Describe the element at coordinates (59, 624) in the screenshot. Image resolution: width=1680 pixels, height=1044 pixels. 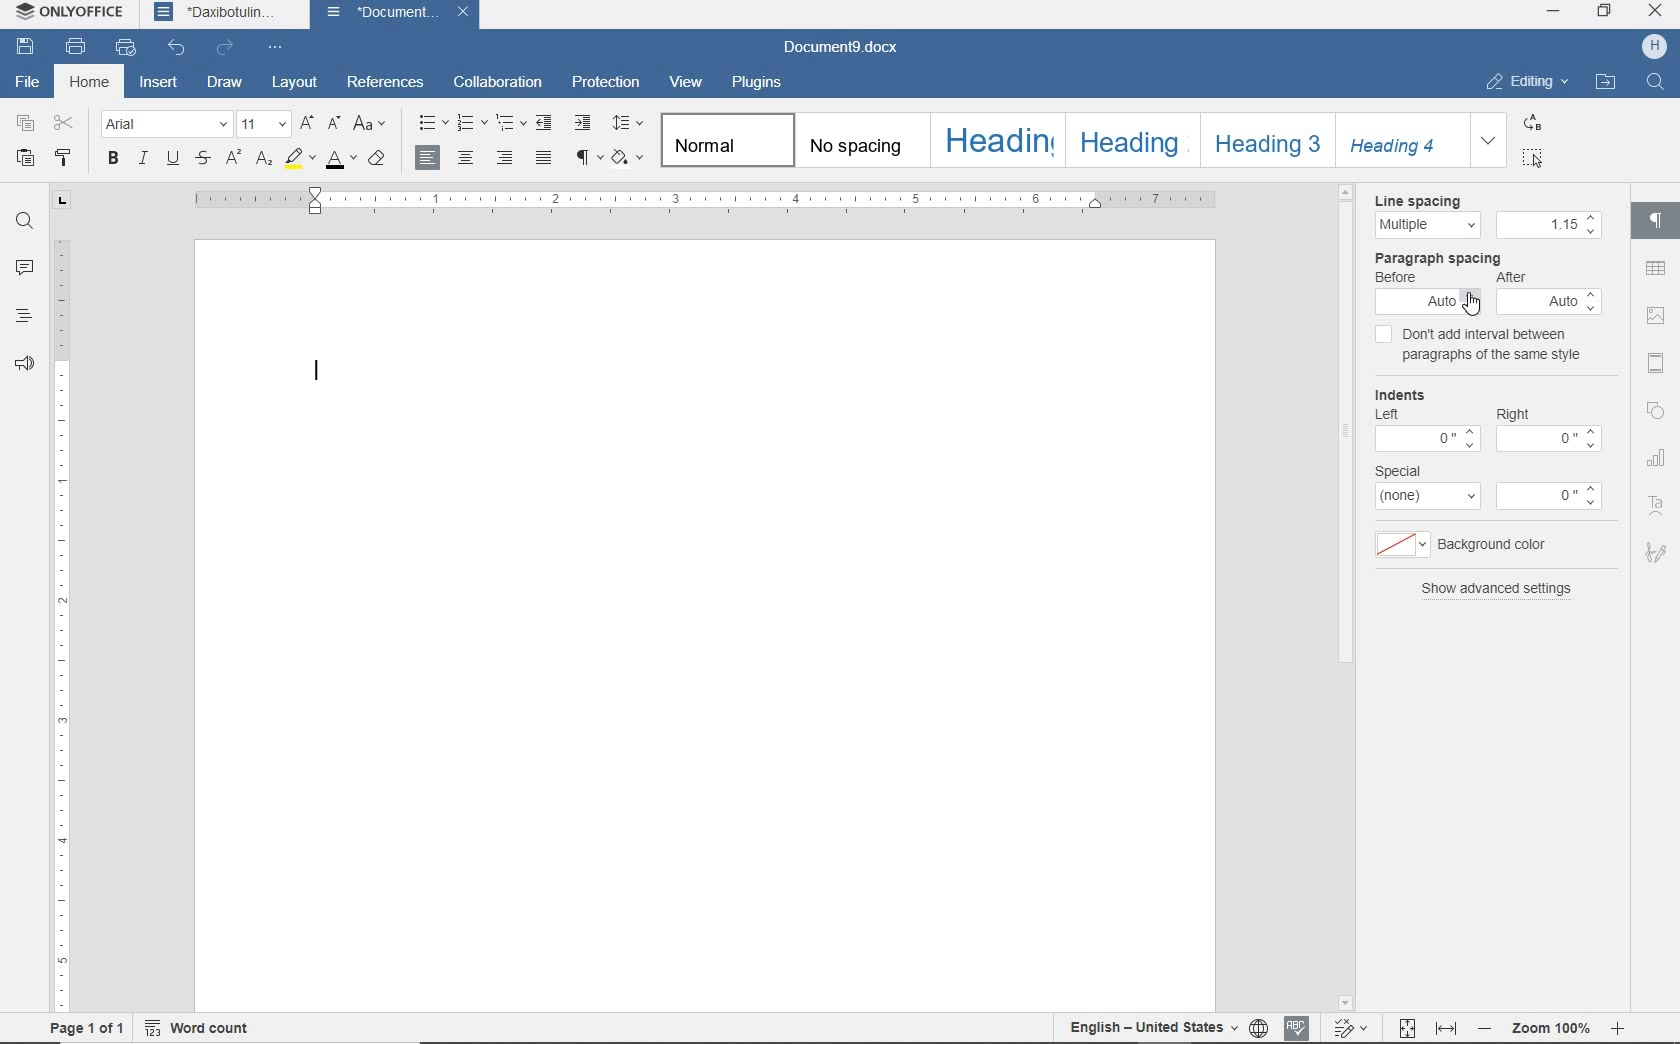
I see `ruler` at that location.